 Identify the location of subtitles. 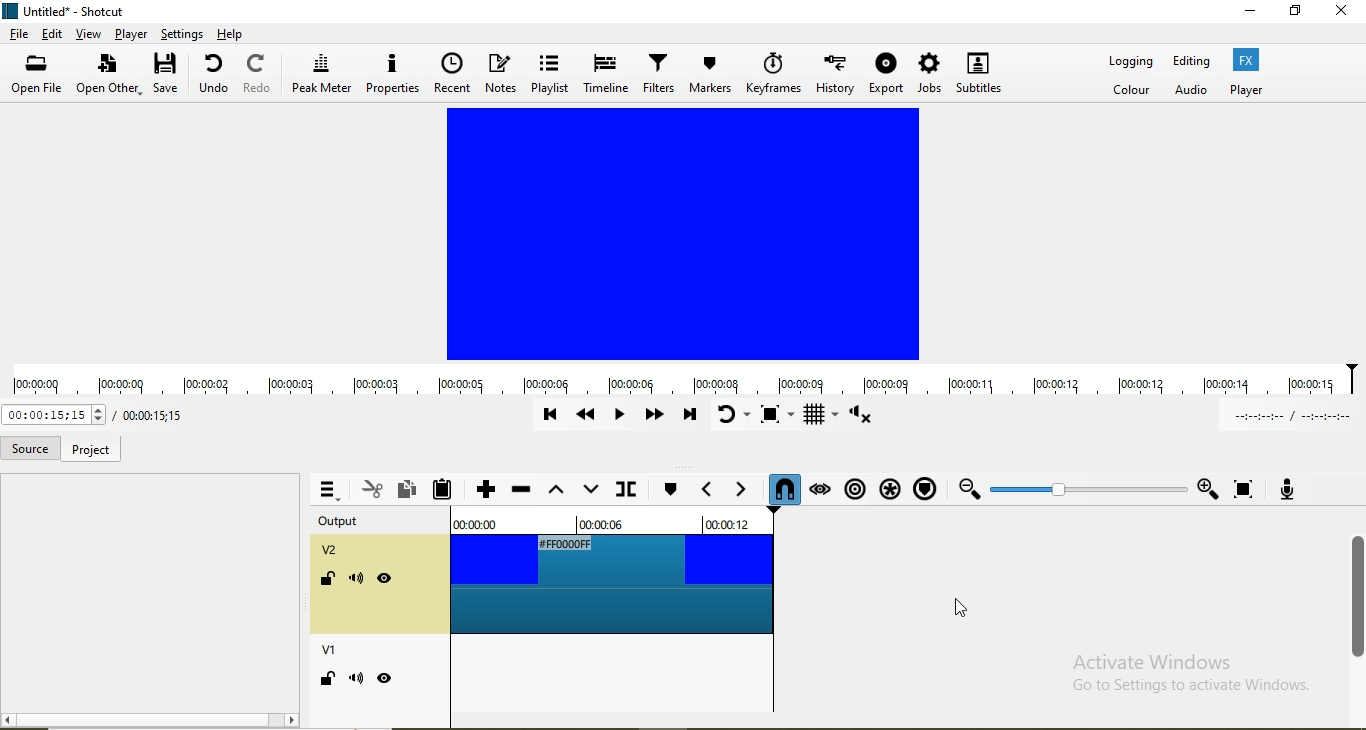
(978, 72).